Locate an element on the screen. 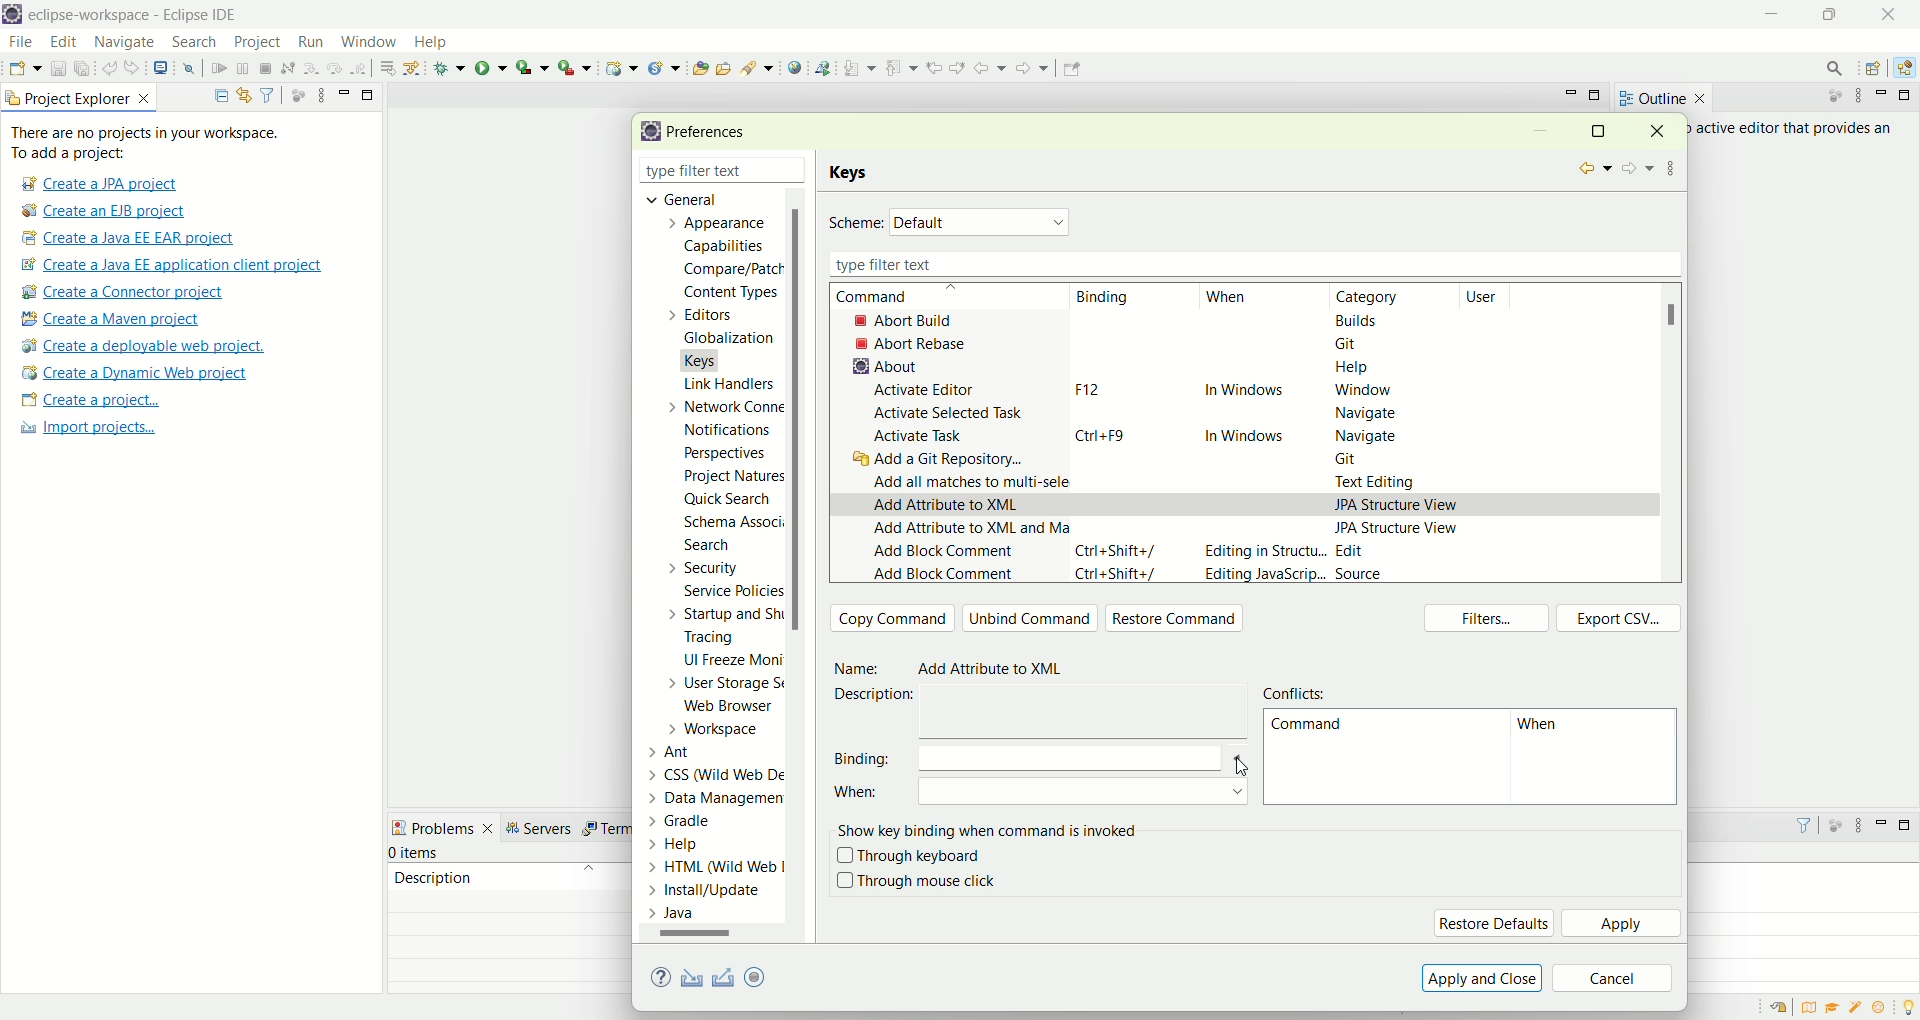 Image resolution: width=1920 pixels, height=1020 pixels. minimize is located at coordinates (1774, 15).